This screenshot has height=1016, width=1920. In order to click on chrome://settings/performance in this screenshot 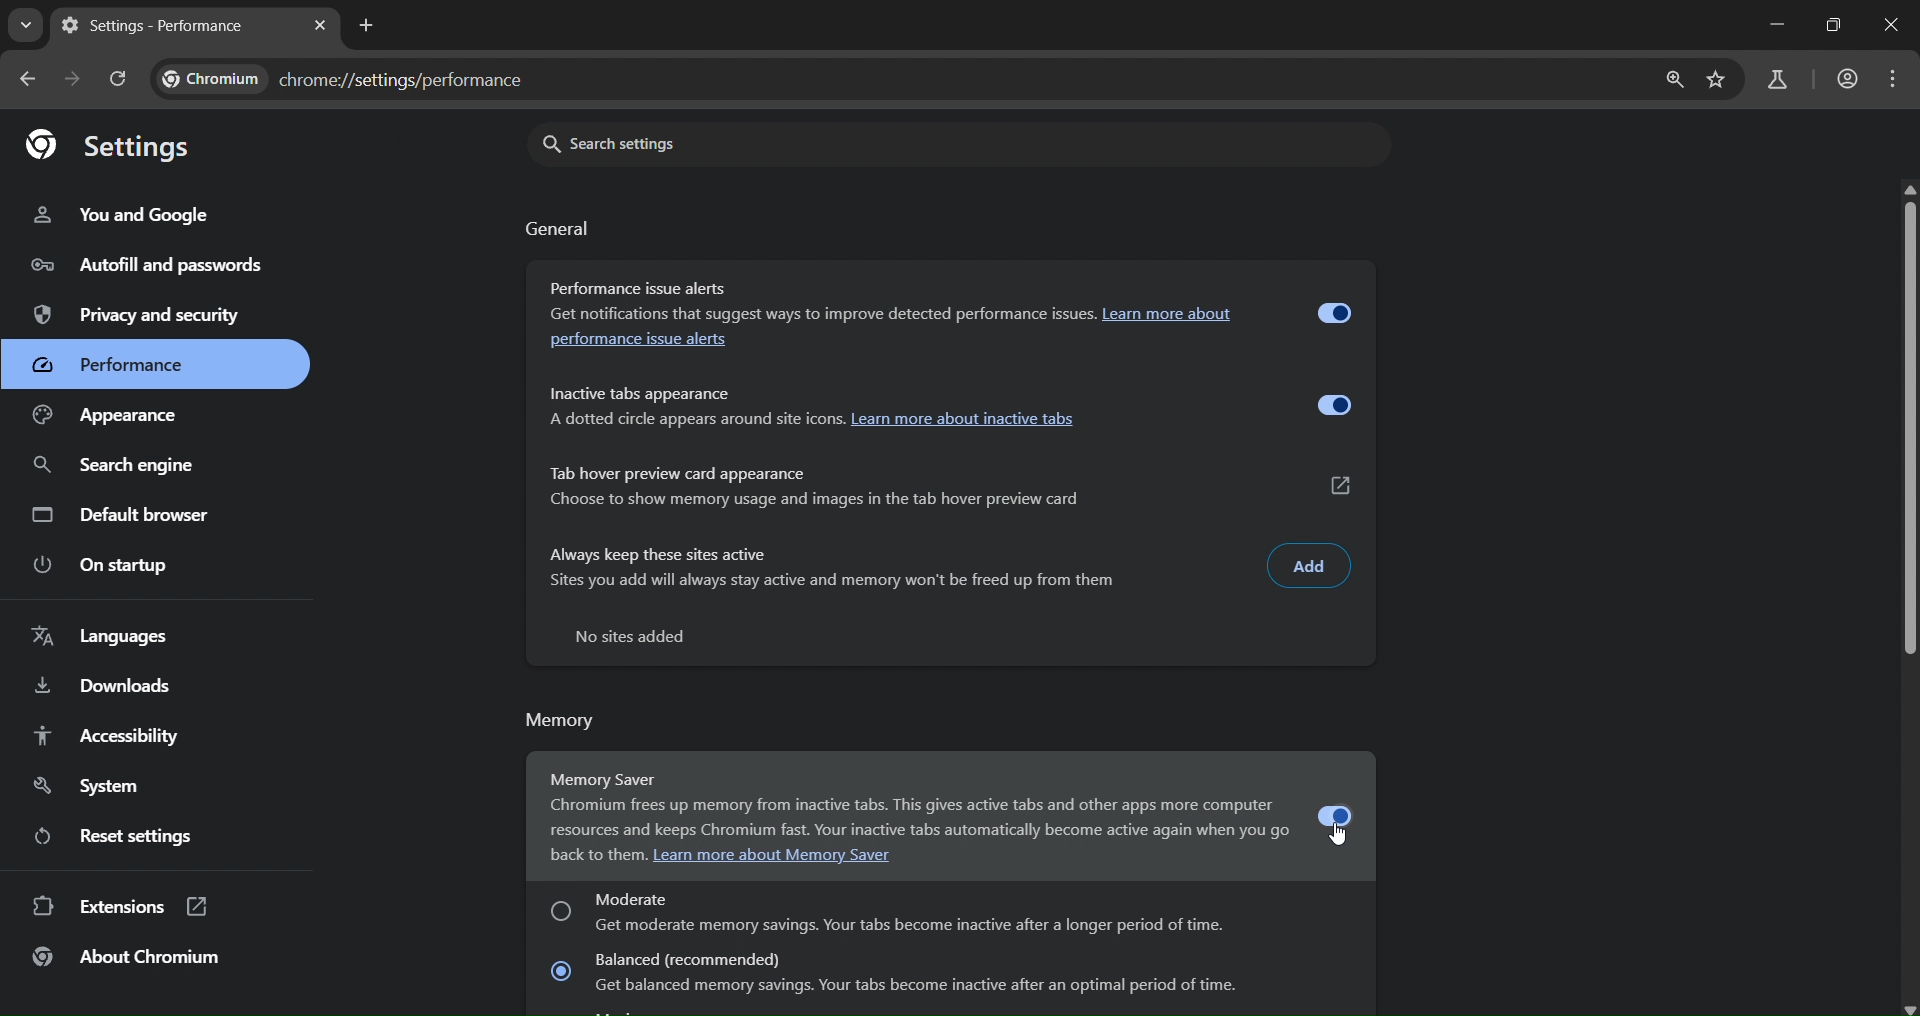, I will do `click(346, 81)`.